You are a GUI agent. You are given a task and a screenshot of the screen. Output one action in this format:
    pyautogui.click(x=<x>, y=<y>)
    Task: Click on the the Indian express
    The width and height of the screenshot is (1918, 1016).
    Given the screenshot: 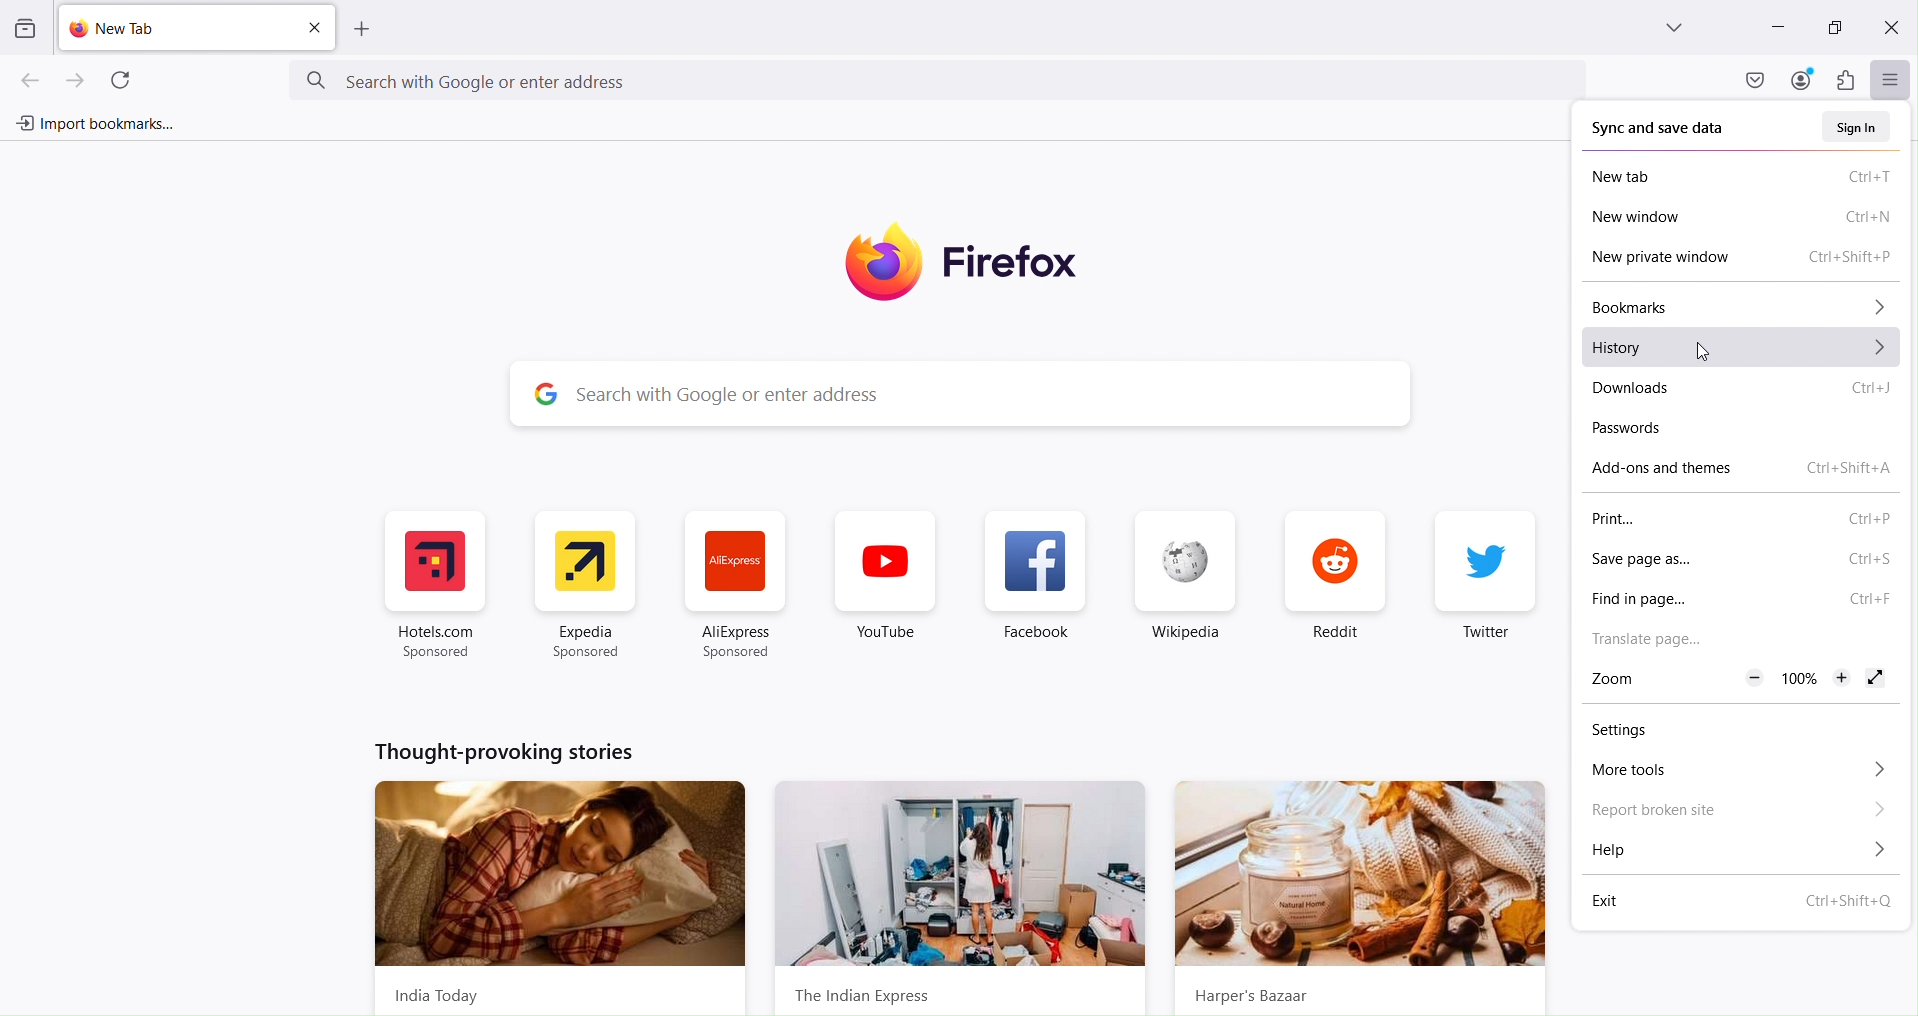 What is the action you would take?
    pyautogui.click(x=964, y=899)
    